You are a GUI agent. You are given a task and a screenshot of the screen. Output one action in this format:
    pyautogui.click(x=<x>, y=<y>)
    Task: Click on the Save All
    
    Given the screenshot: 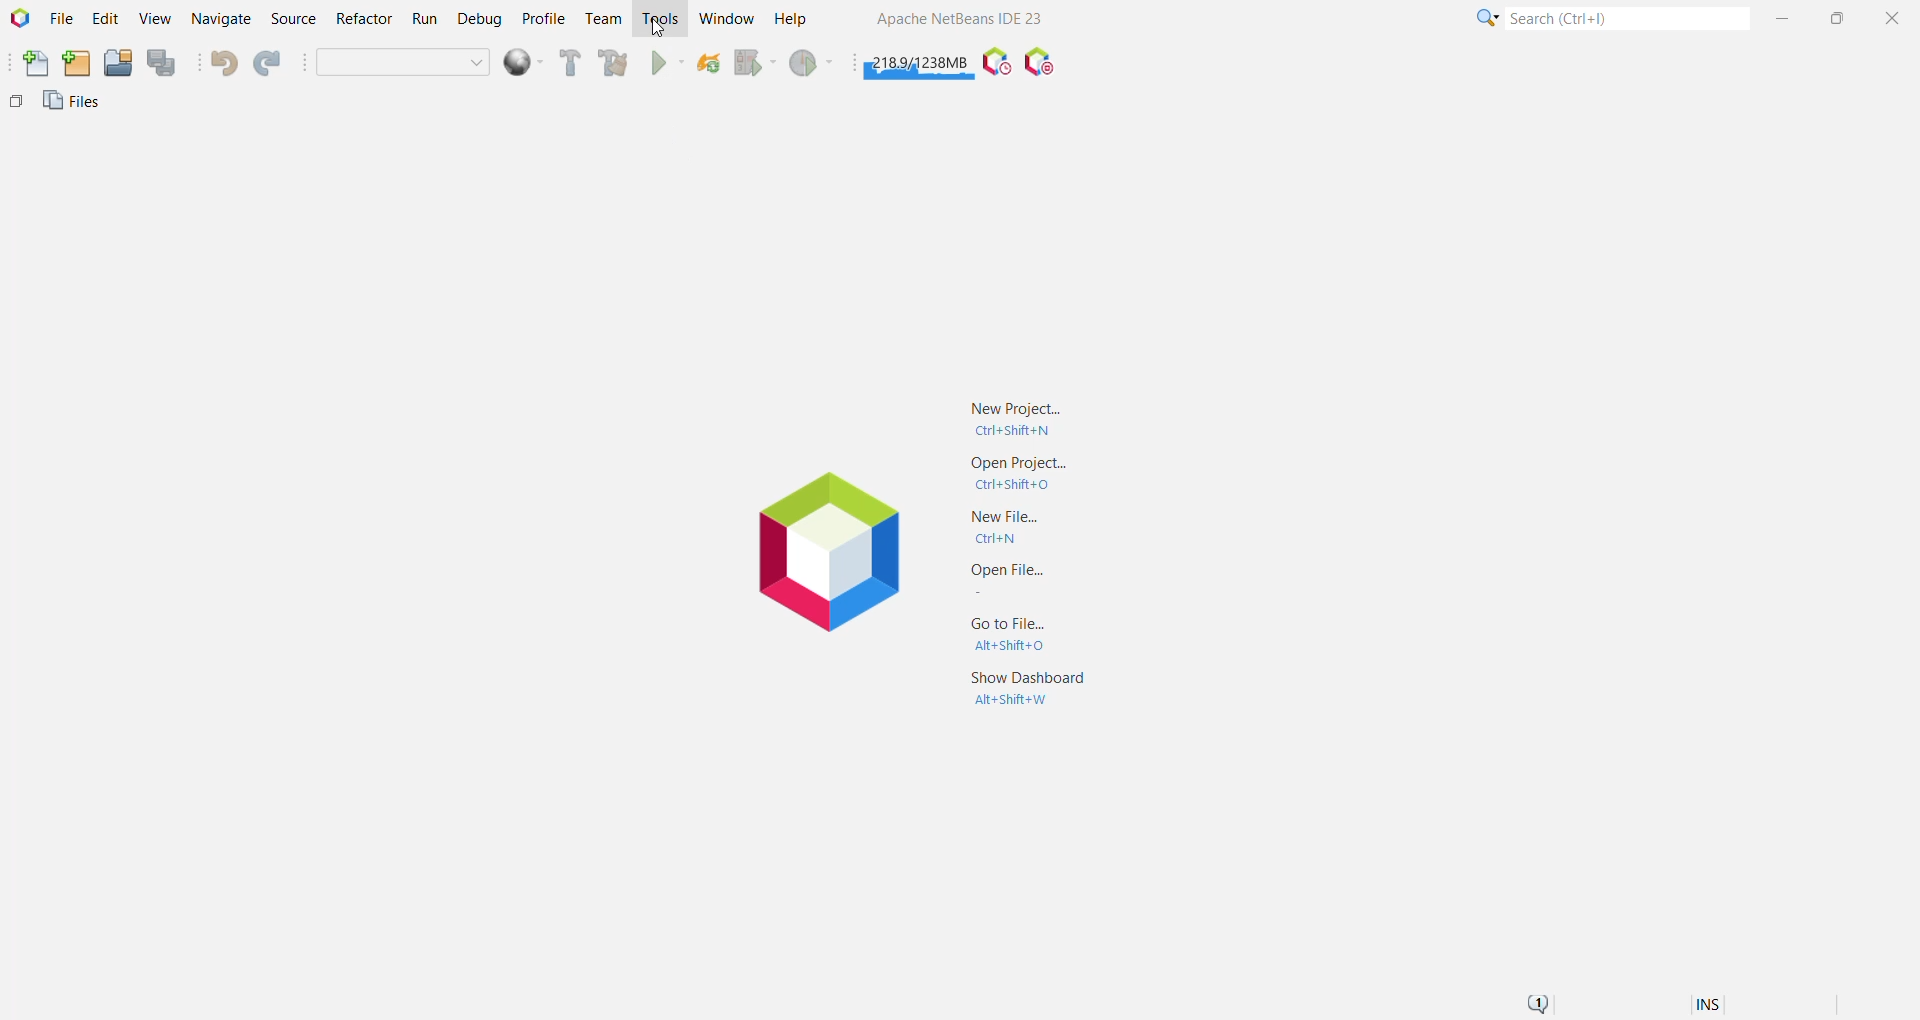 What is the action you would take?
    pyautogui.click(x=163, y=63)
    